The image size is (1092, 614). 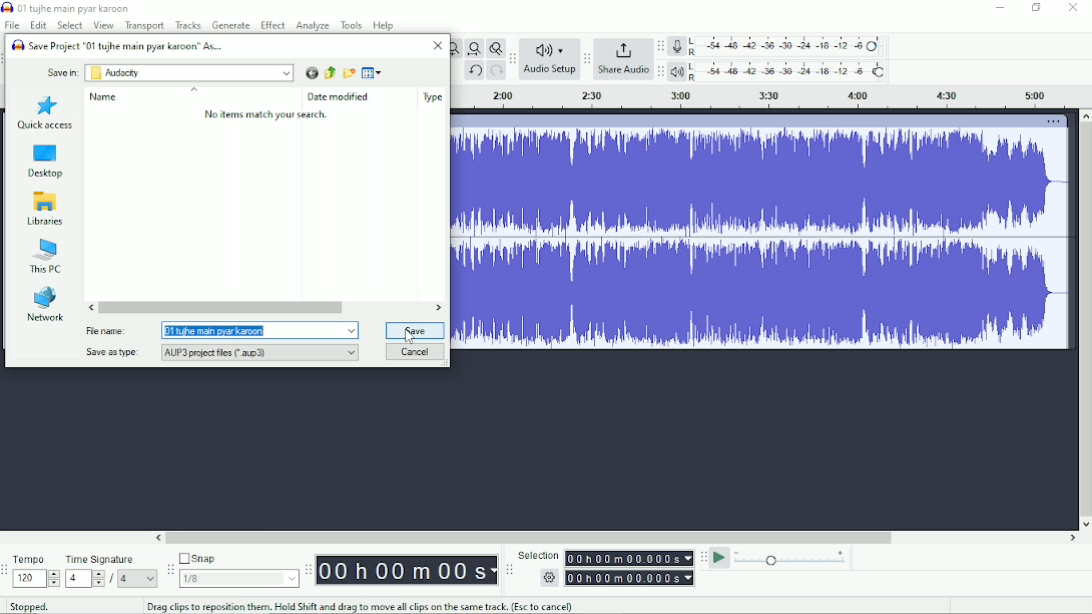 What do you see at coordinates (1035, 8) in the screenshot?
I see `Restore down` at bounding box center [1035, 8].